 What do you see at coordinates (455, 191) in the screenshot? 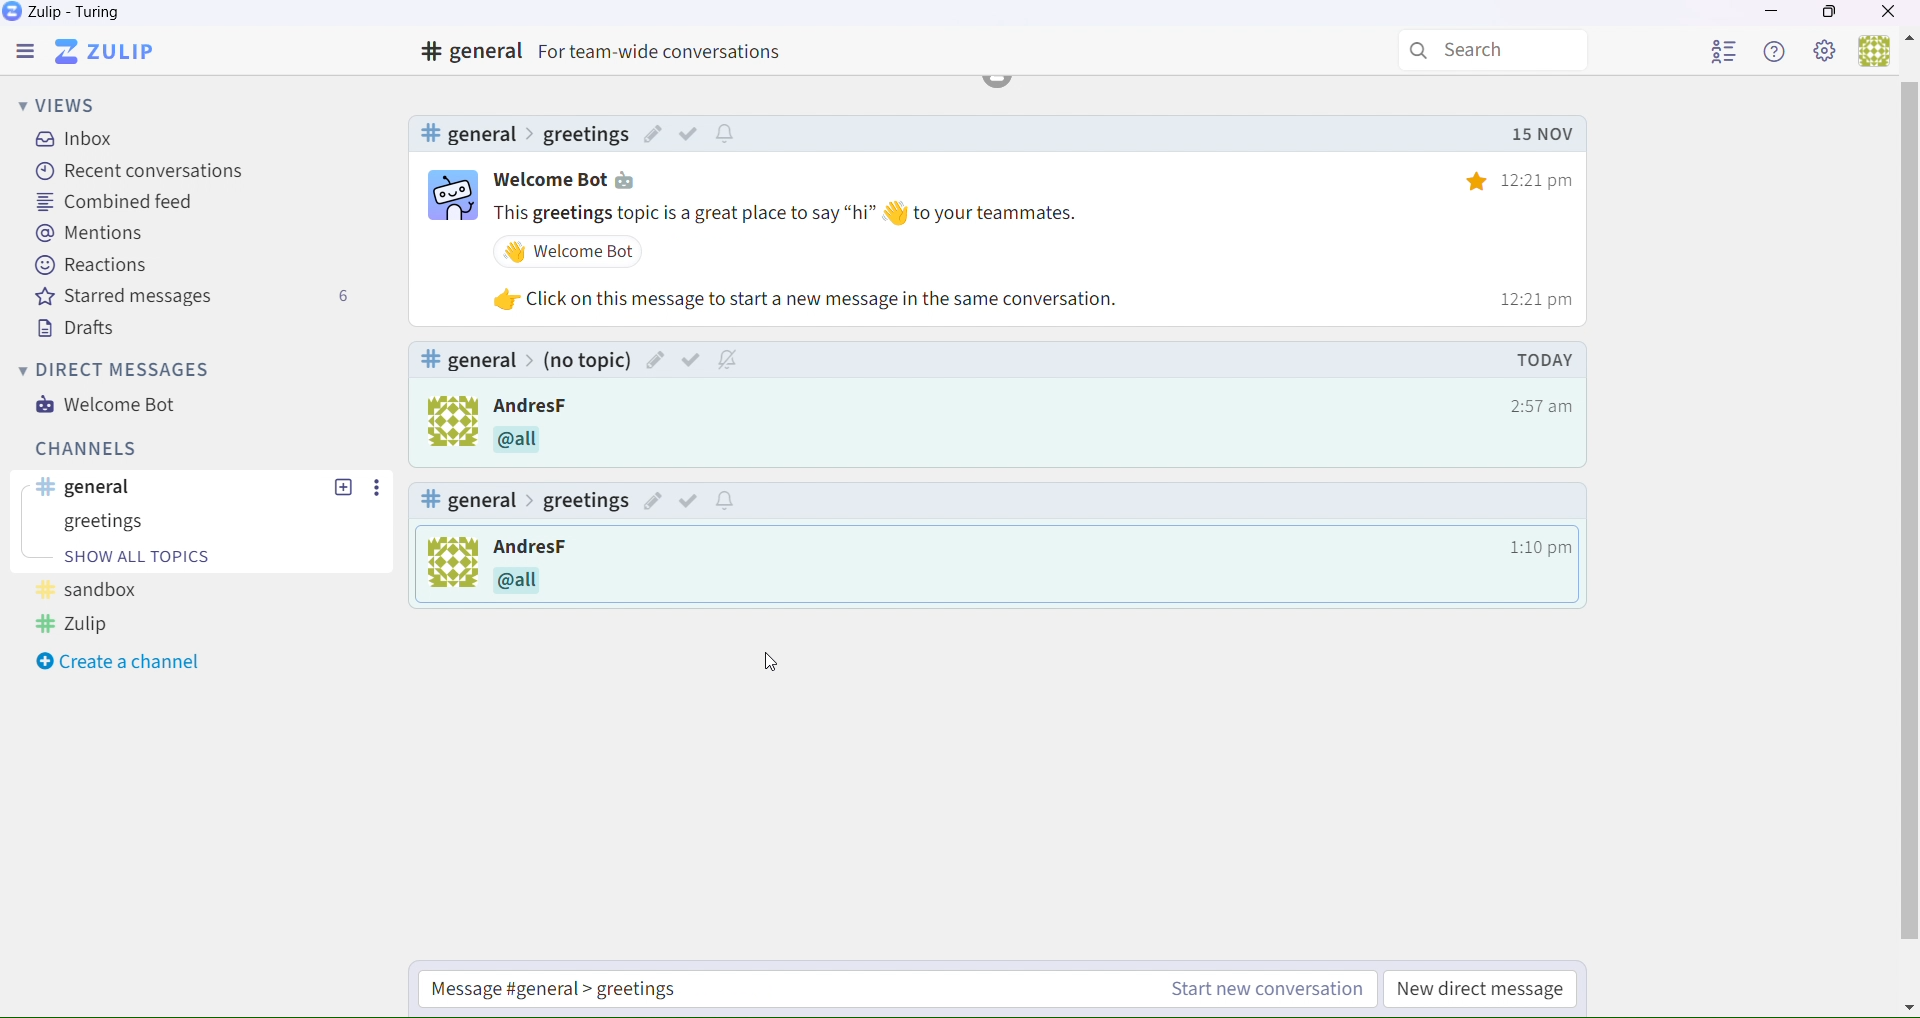
I see `bot logo` at bounding box center [455, 191].